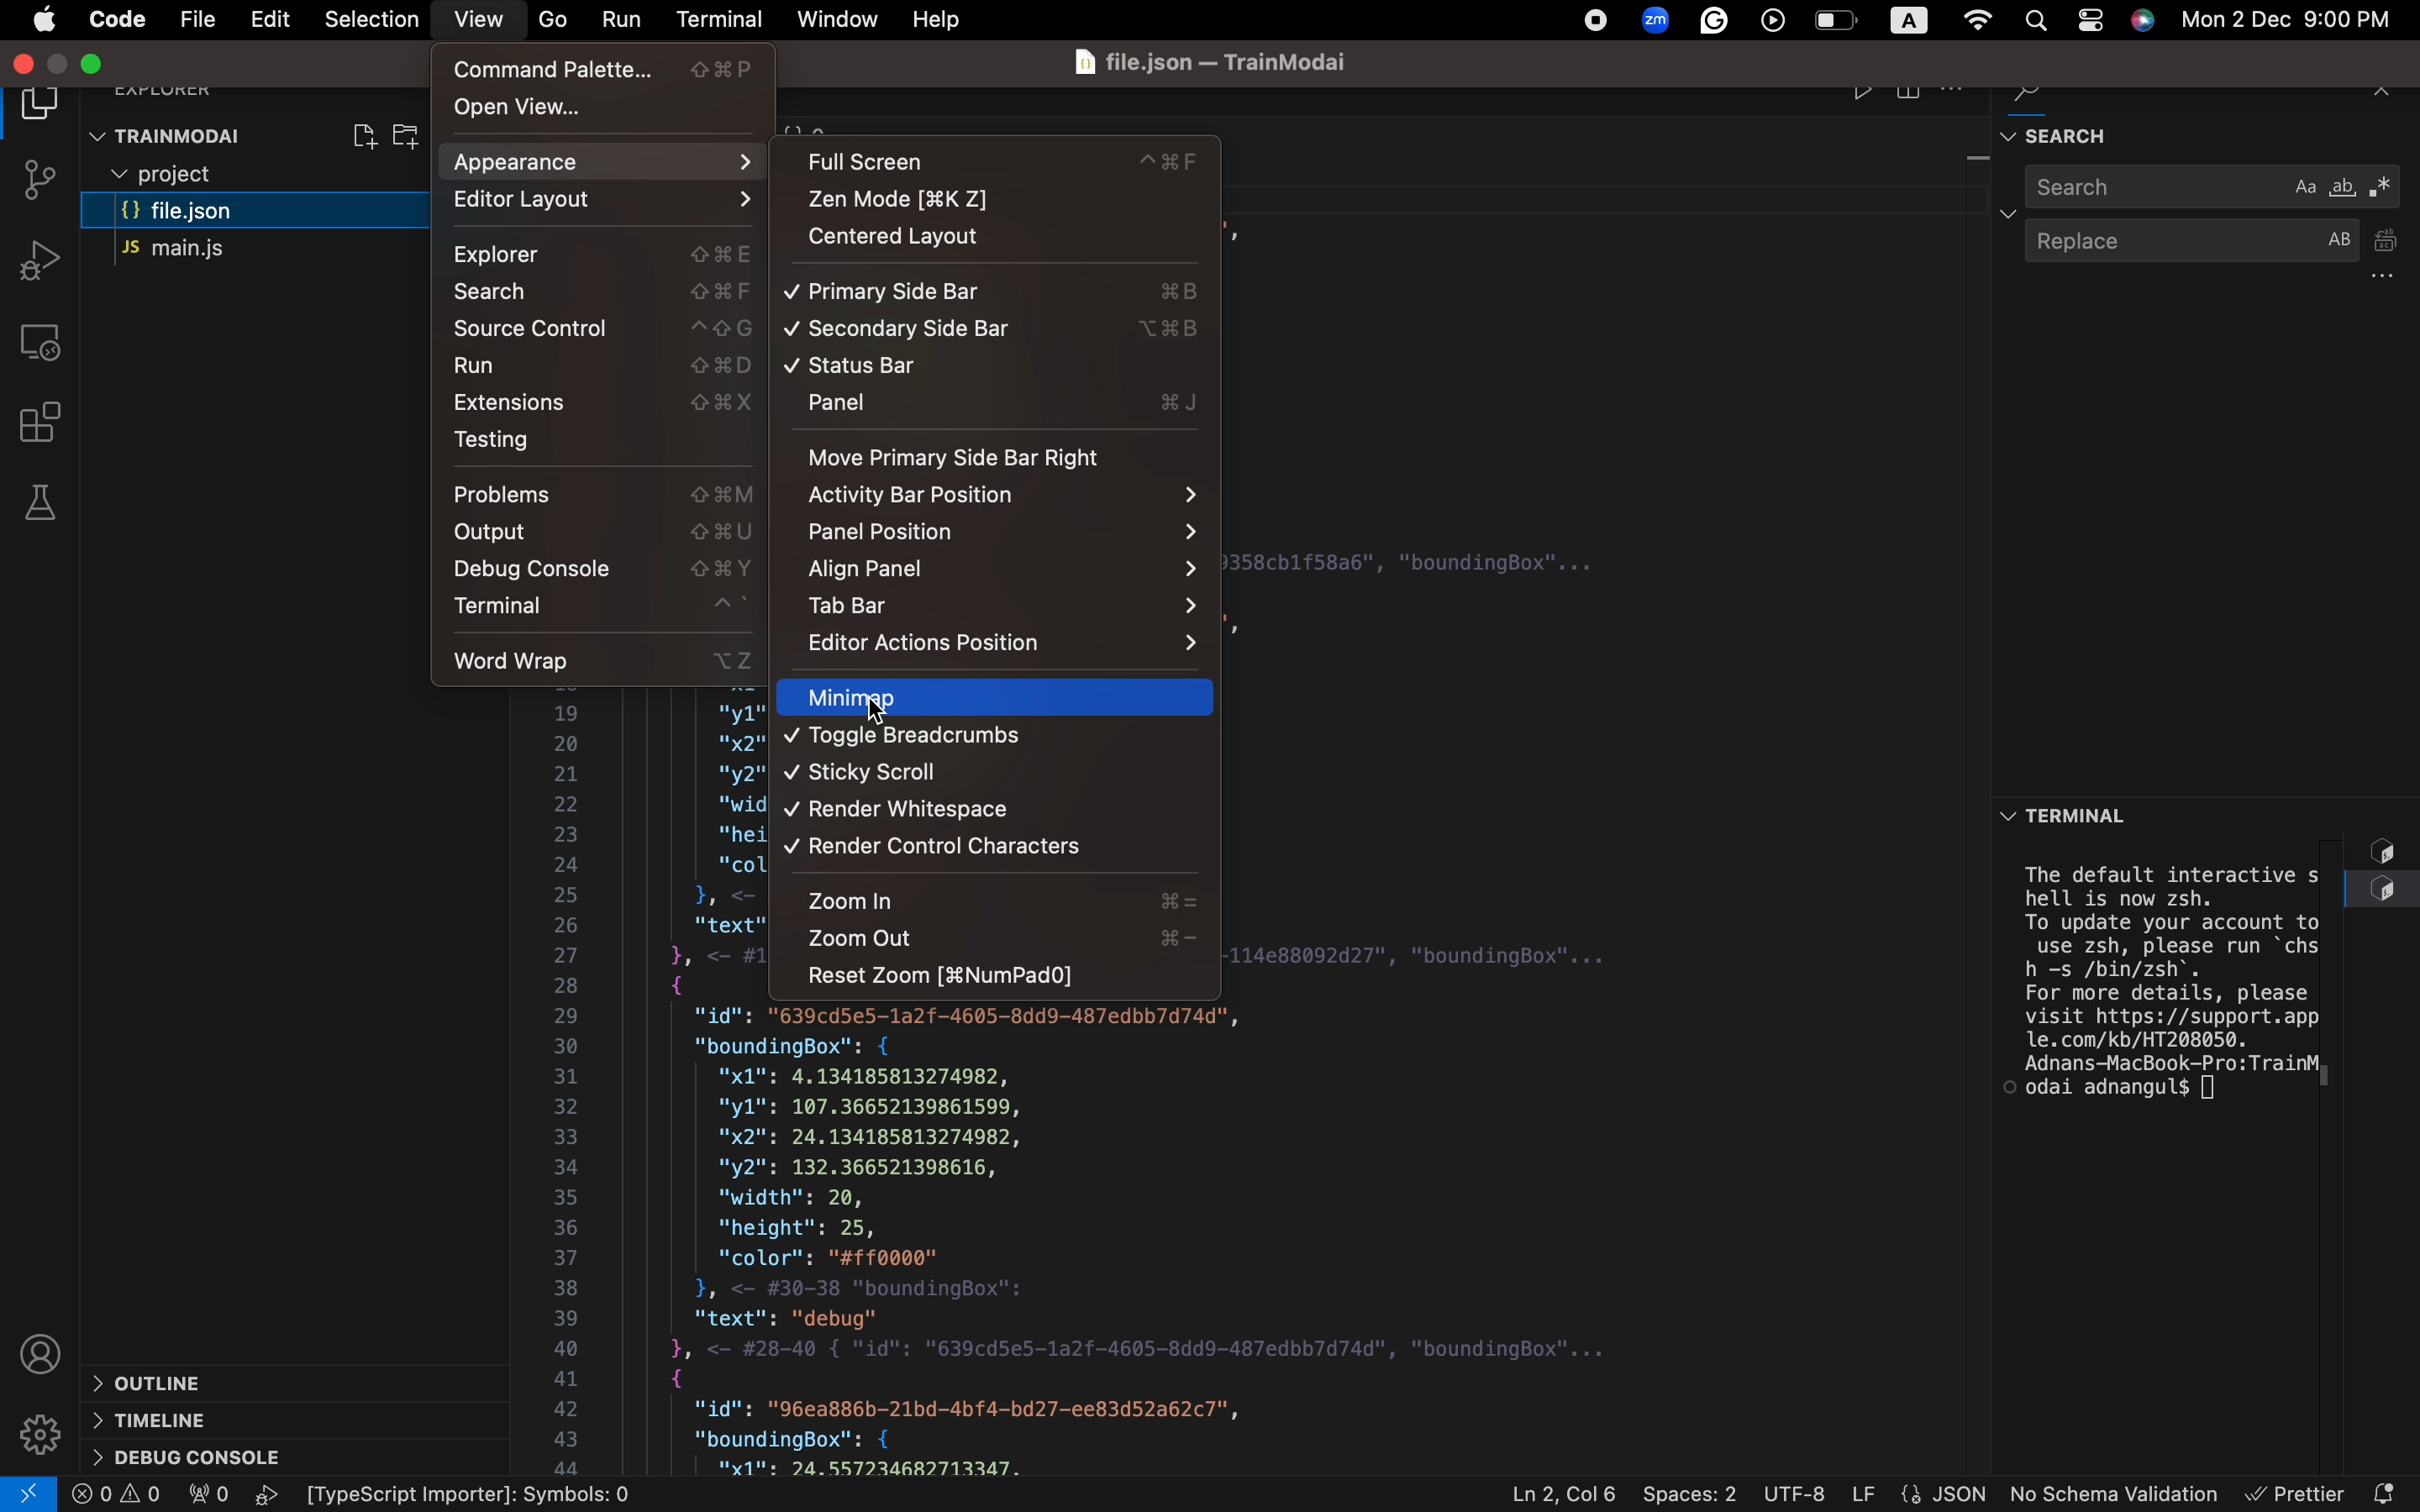  I want to click on explorer, so click(179, 95).